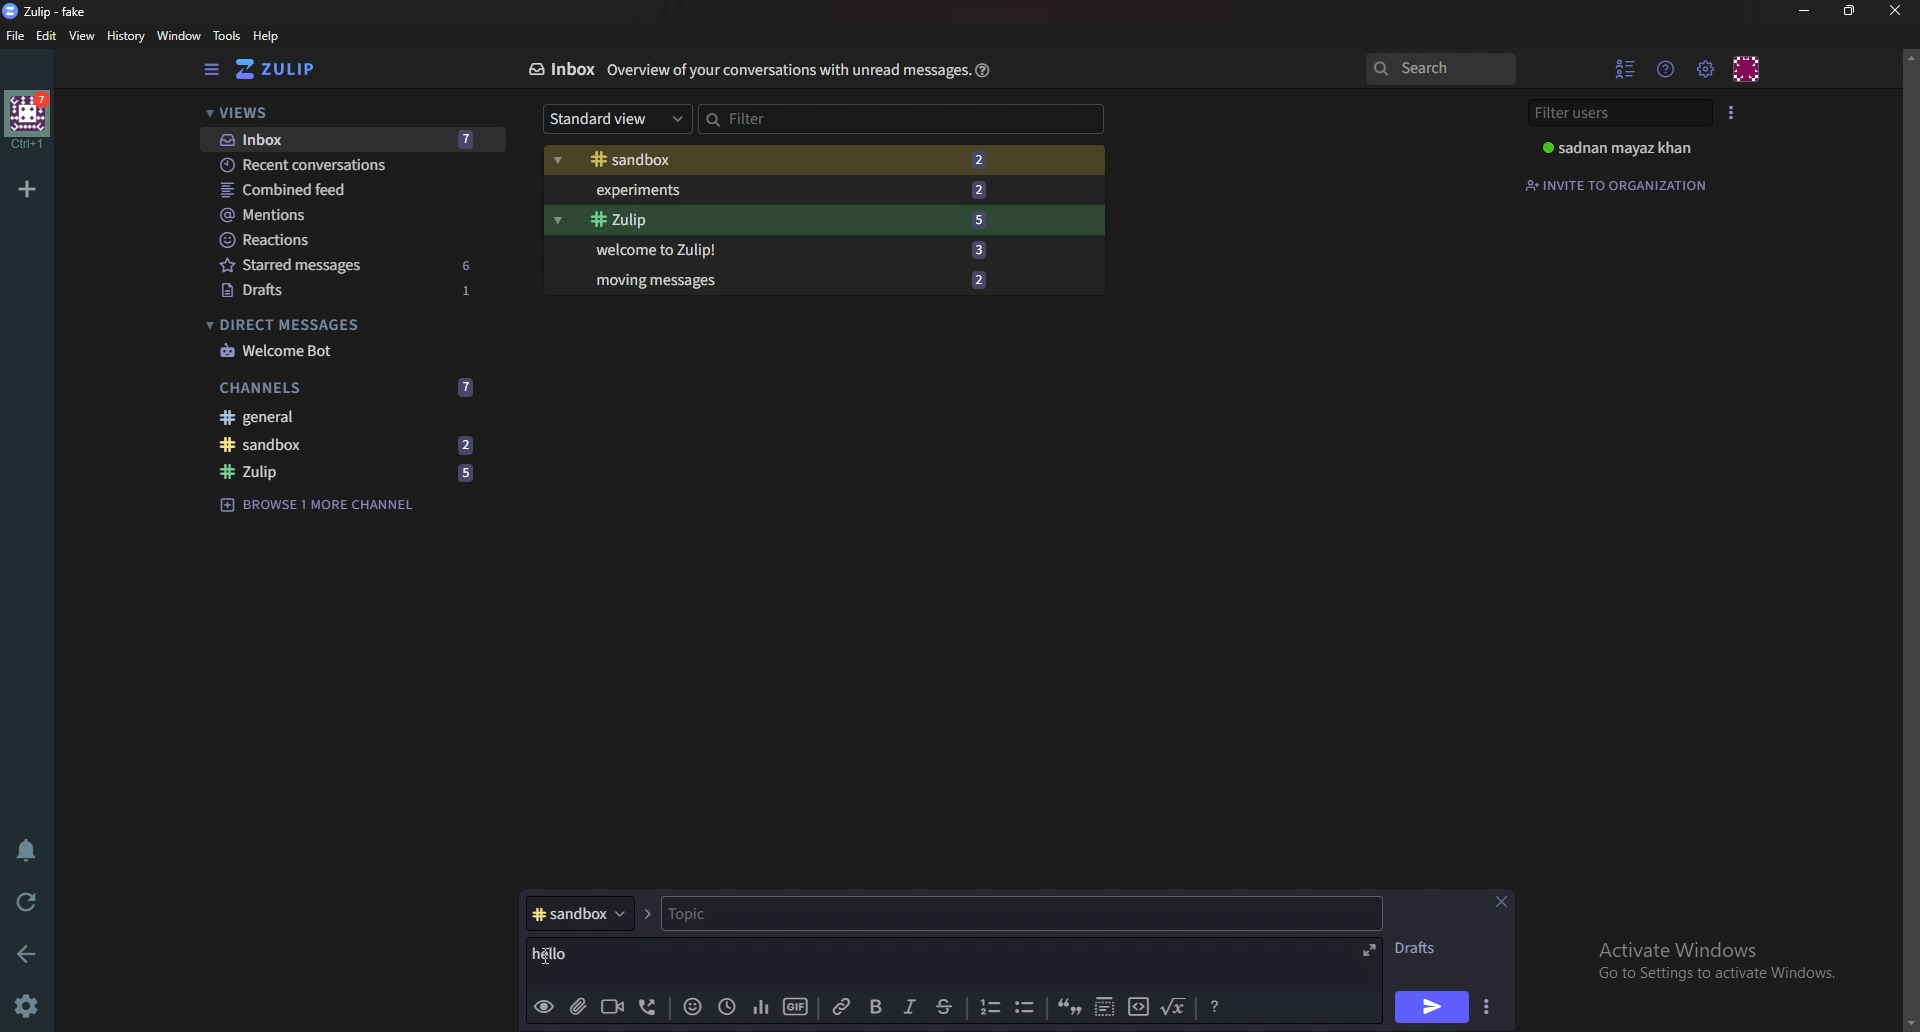 The width and height of the screenshot is (1920, 1032). Describe the element at coordinates (360, 165) in the screenshot. I see `Recent conversations` at that location.